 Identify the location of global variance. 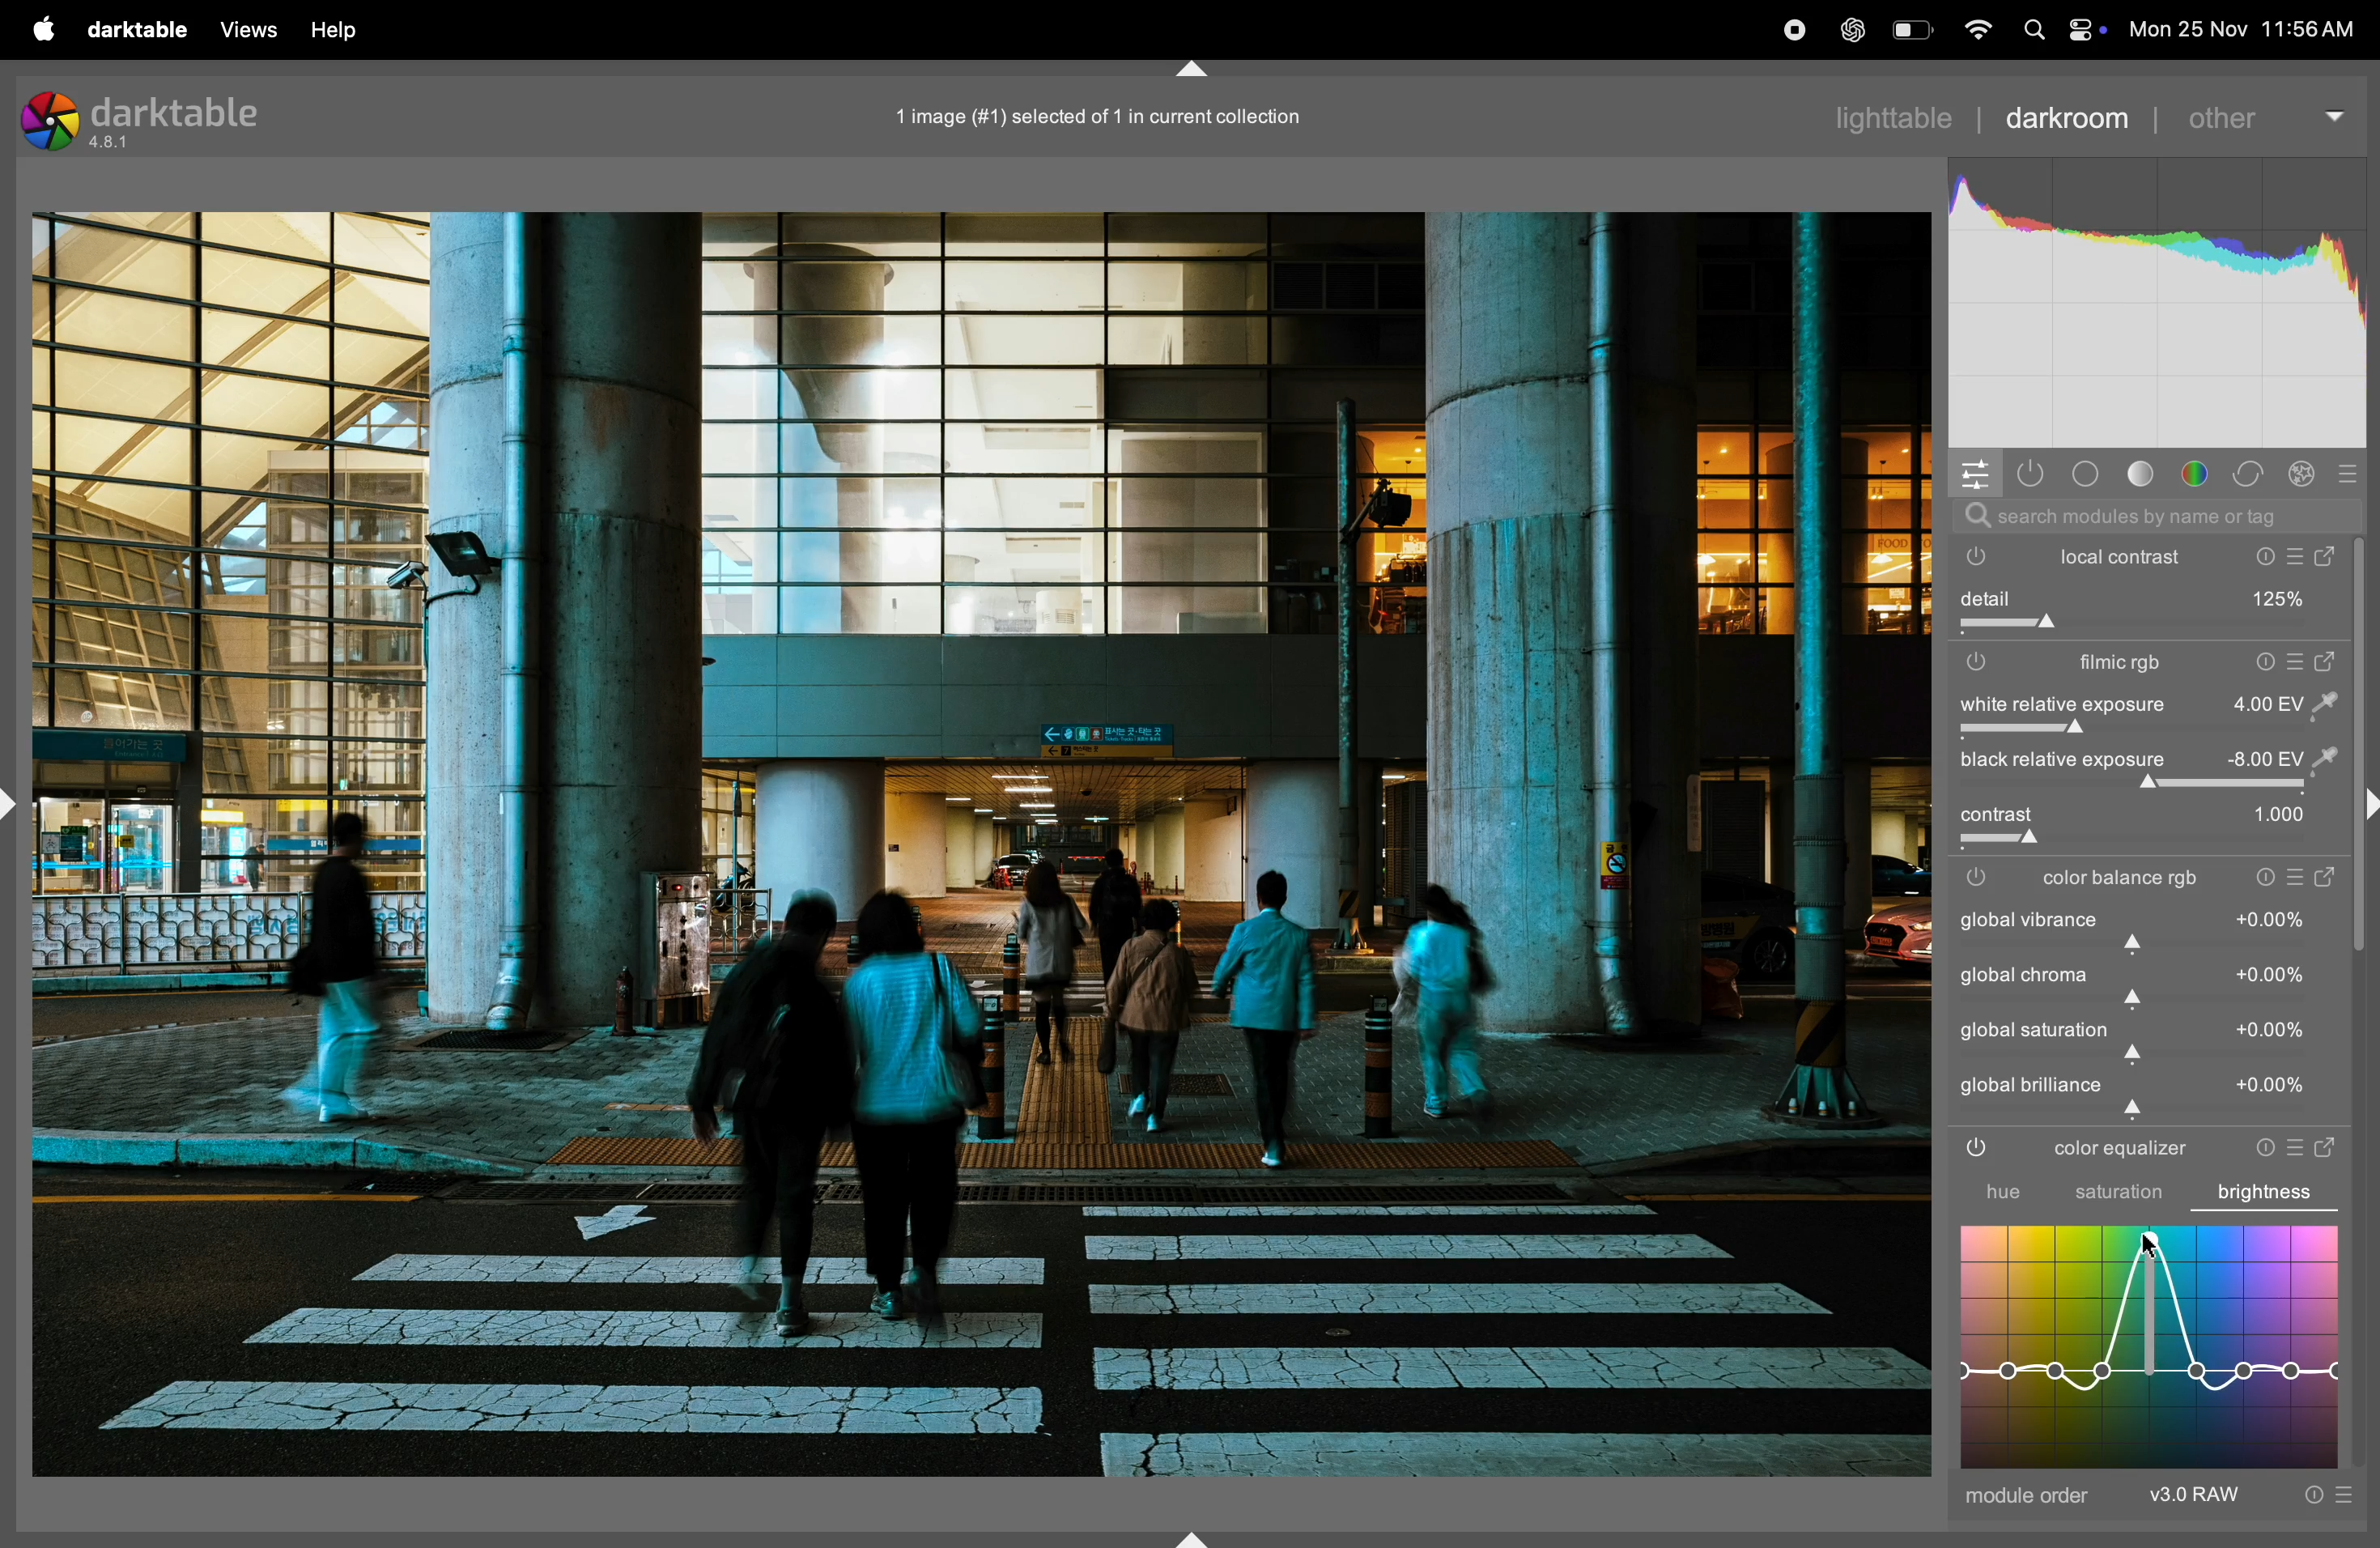
(2029, 919).